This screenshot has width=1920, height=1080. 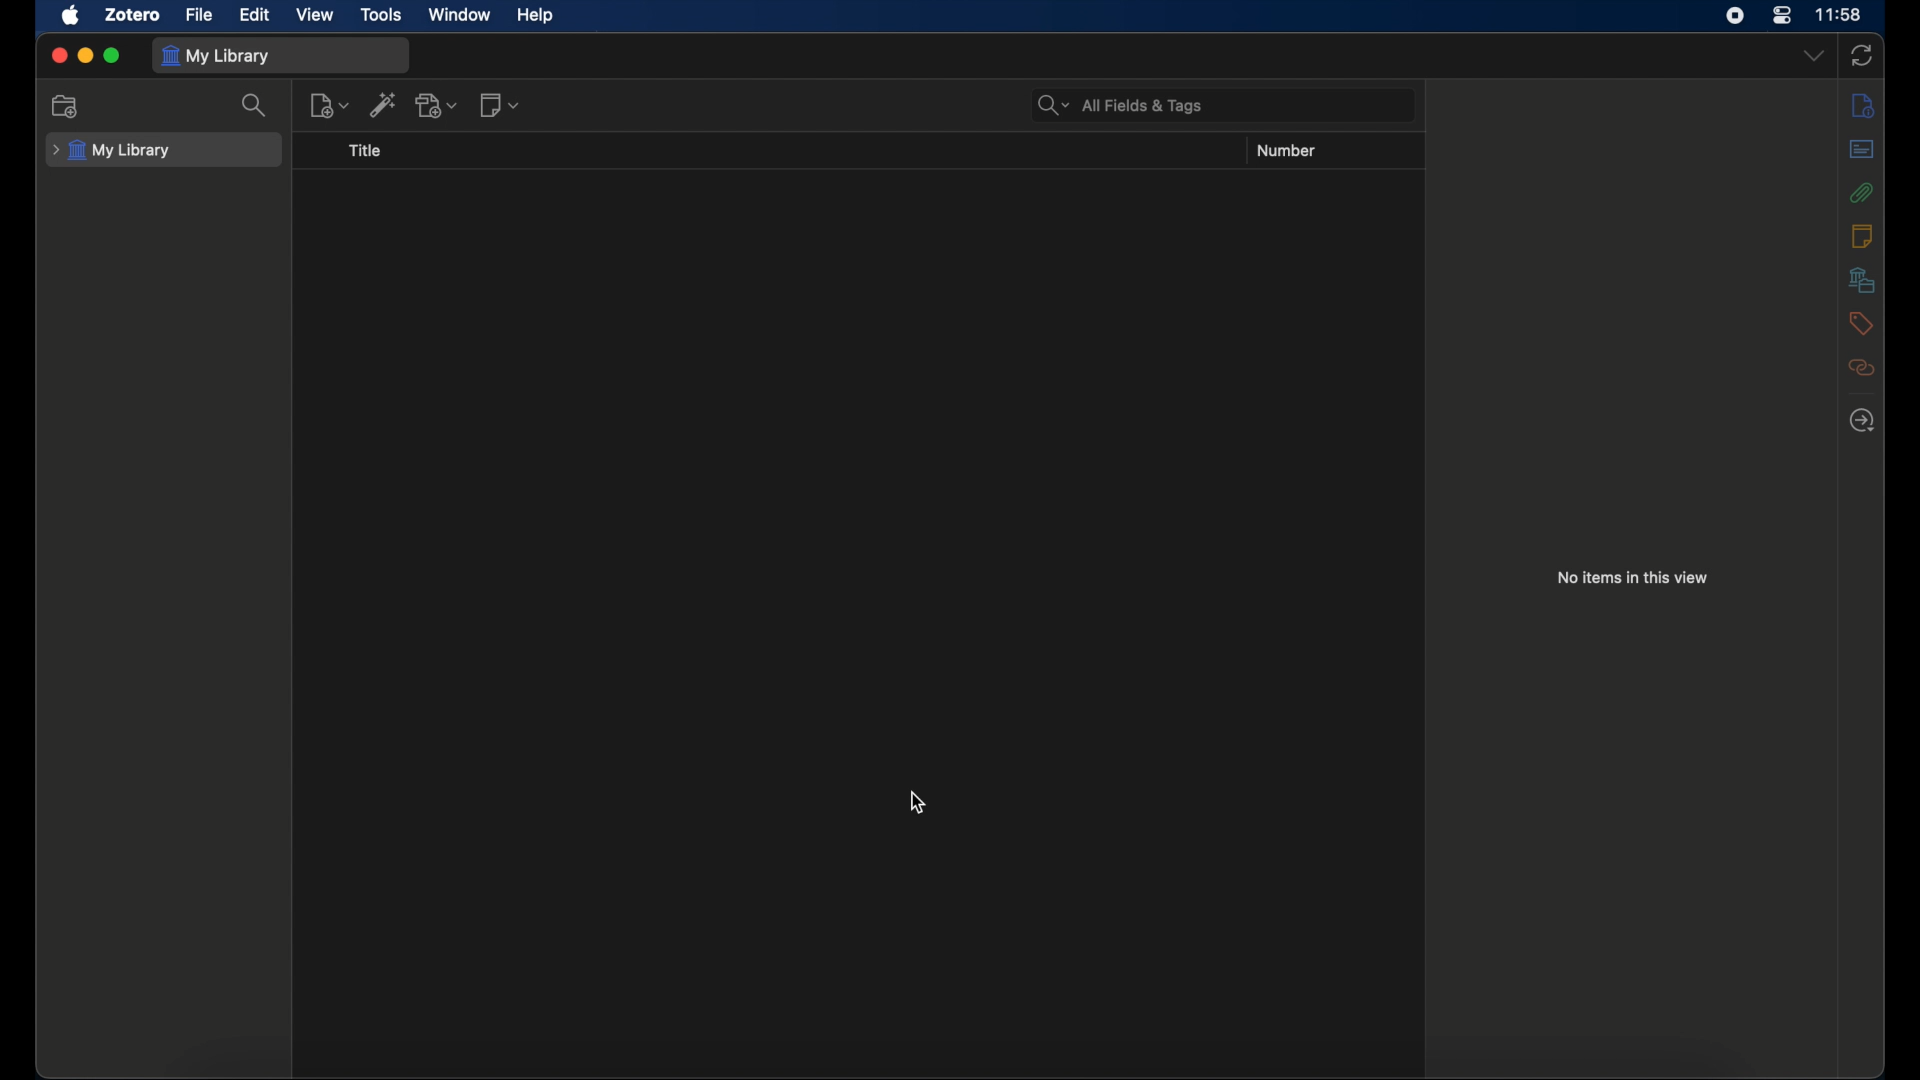 I want to click on view, so click(x=317, y=15).